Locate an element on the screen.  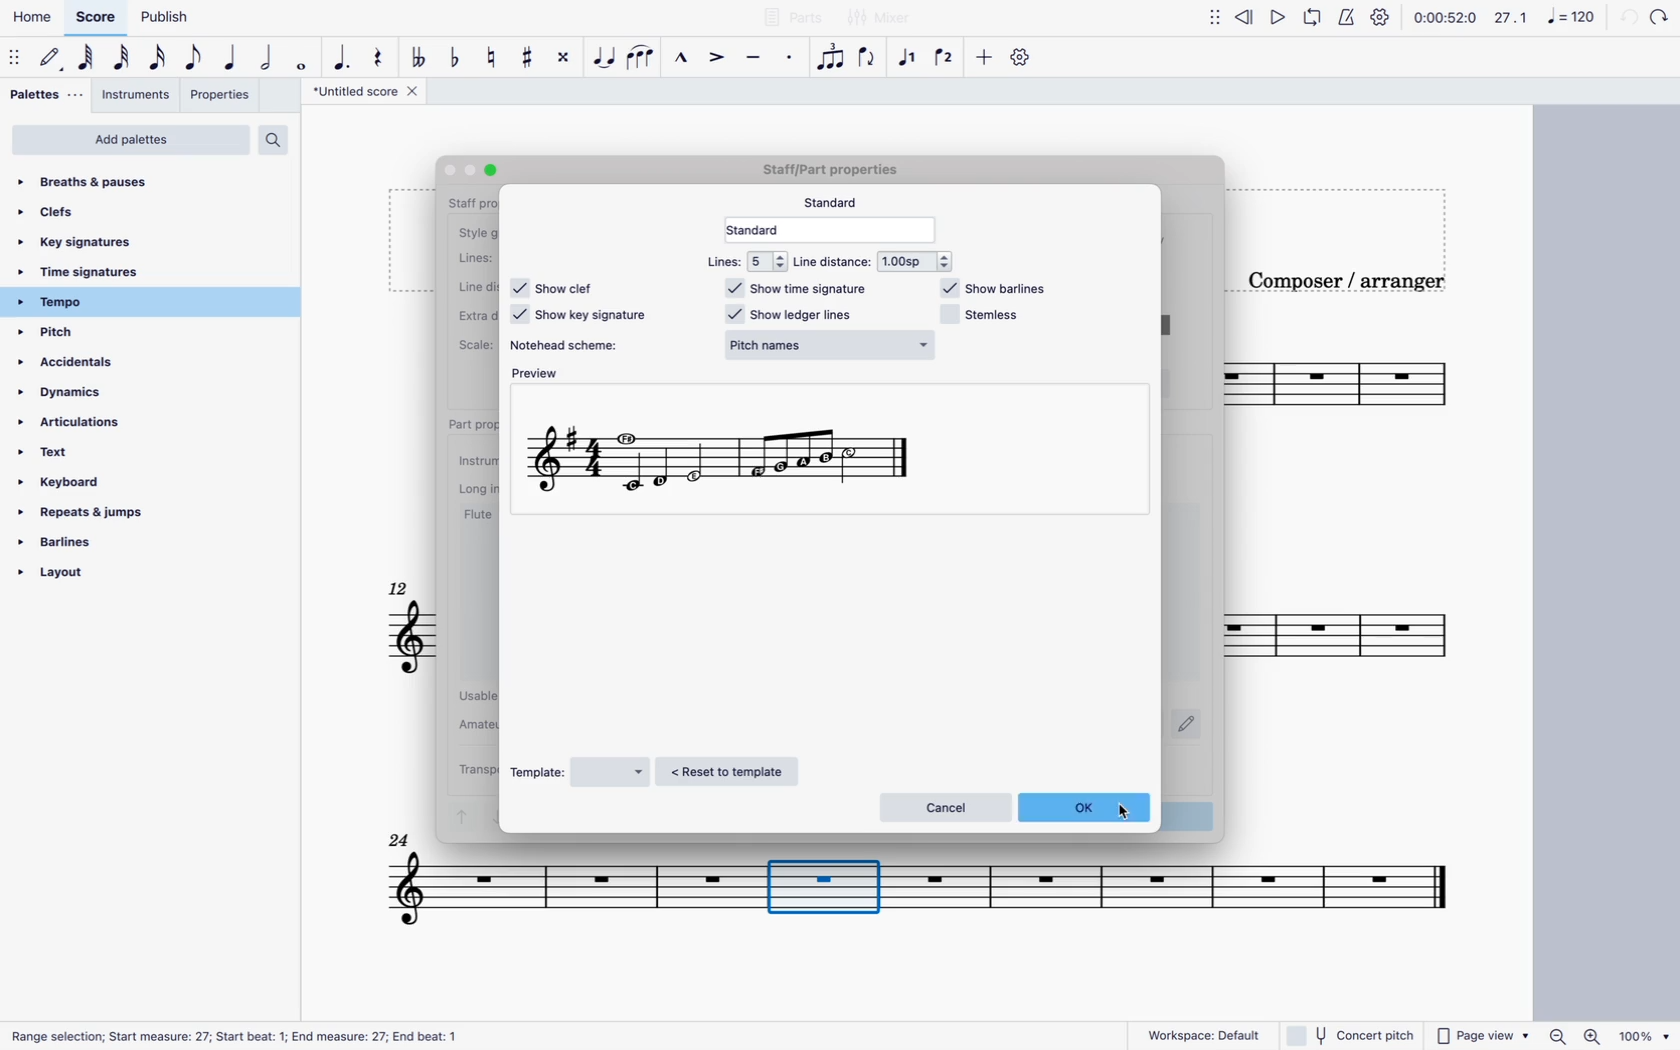
palettes is located at coordinates (43, 94).